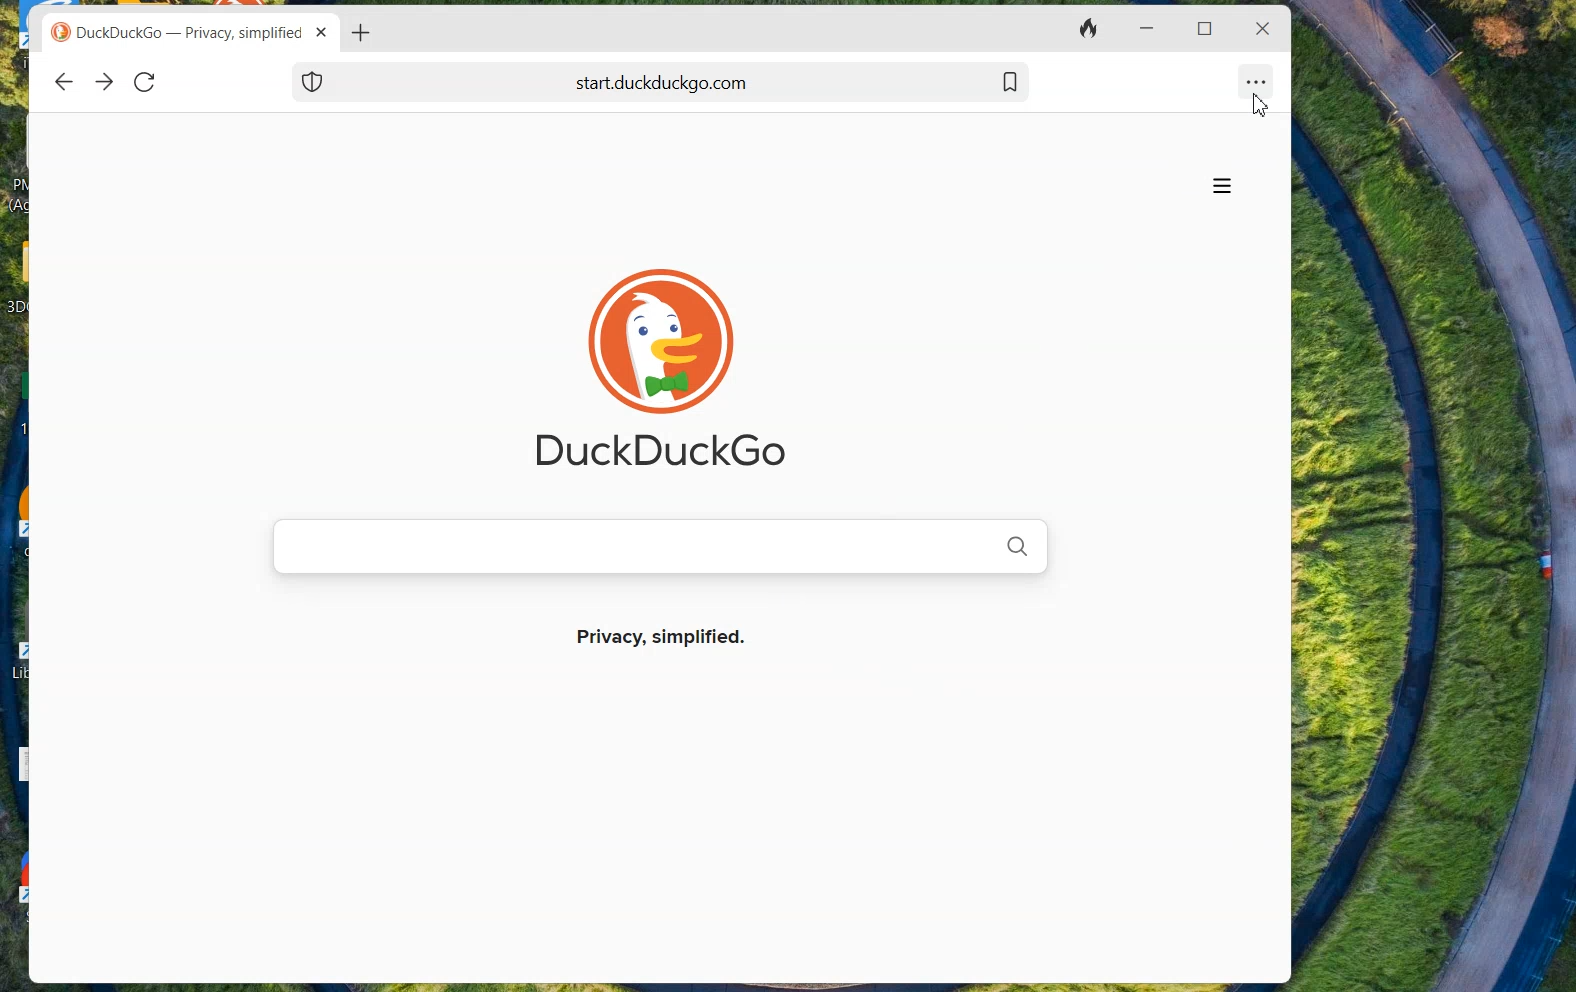 This screenshot has width=1576, height=992. I want to click on Maximize , so click(1208, 27).